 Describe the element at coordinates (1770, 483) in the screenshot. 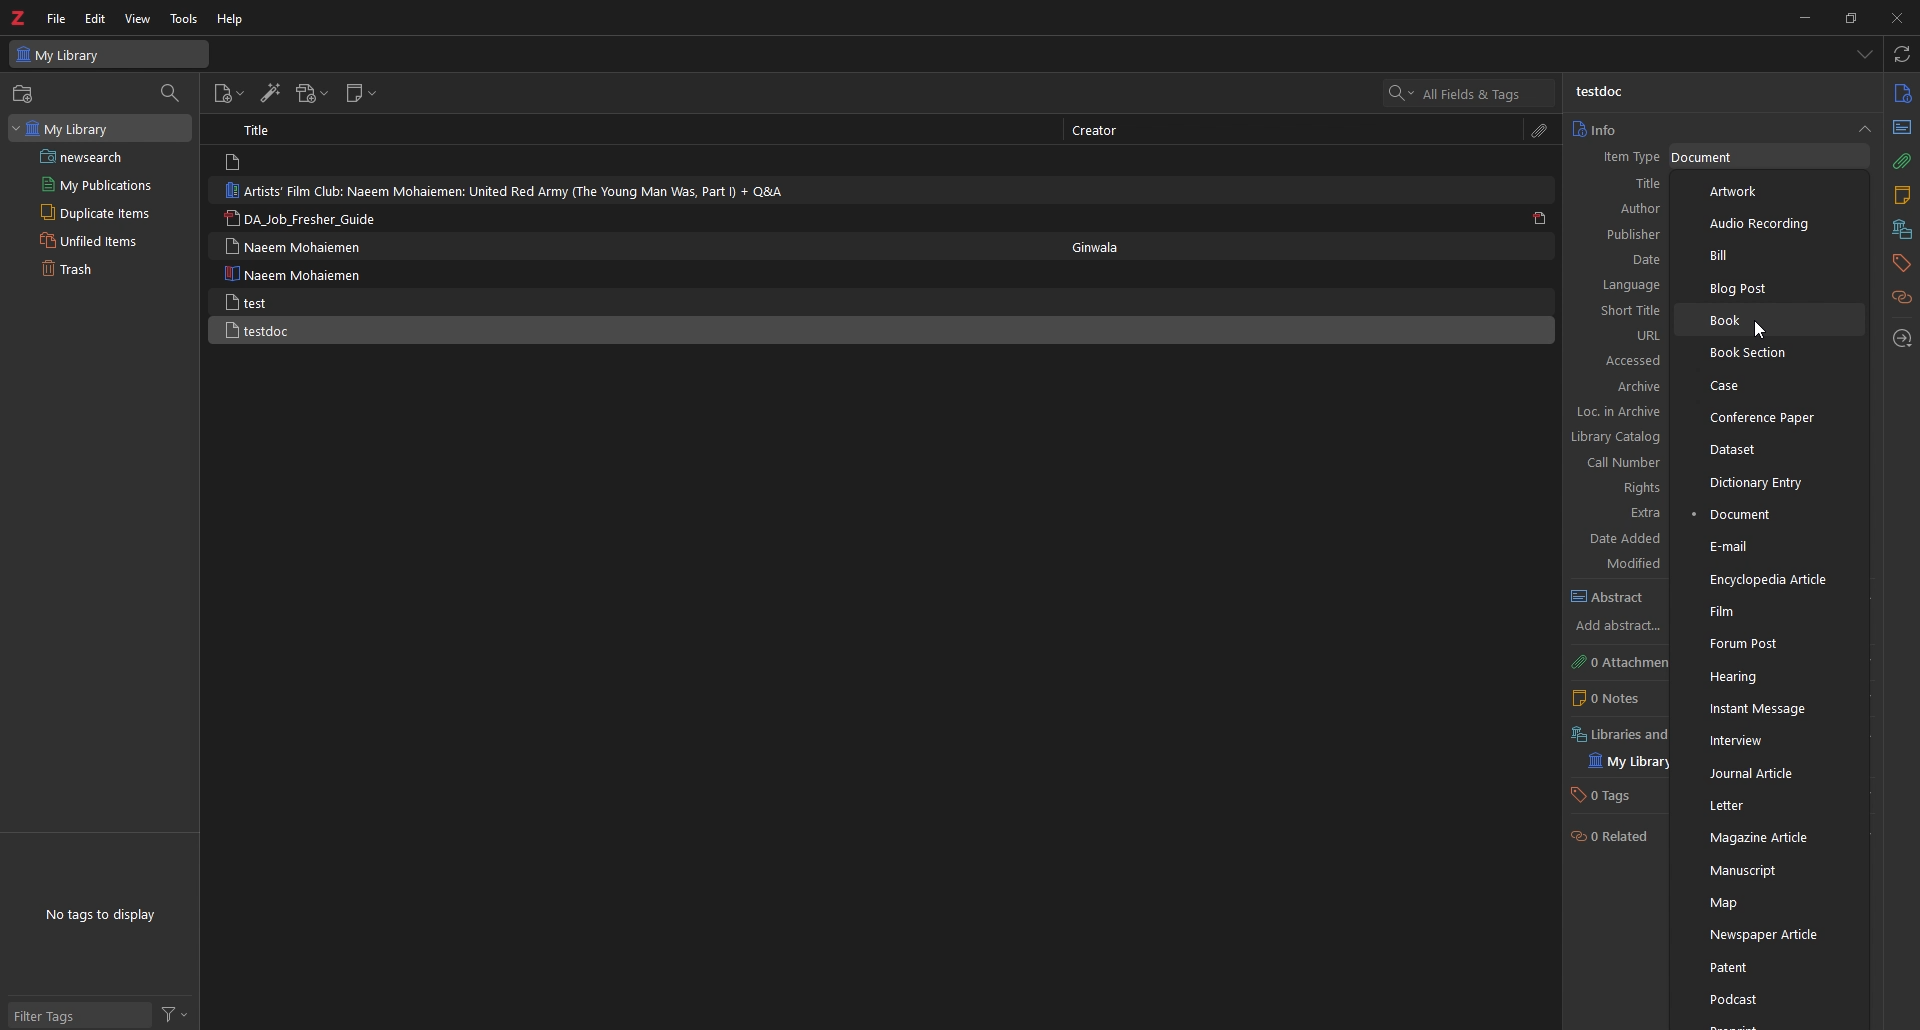

I see `dictionary entry` at that location.